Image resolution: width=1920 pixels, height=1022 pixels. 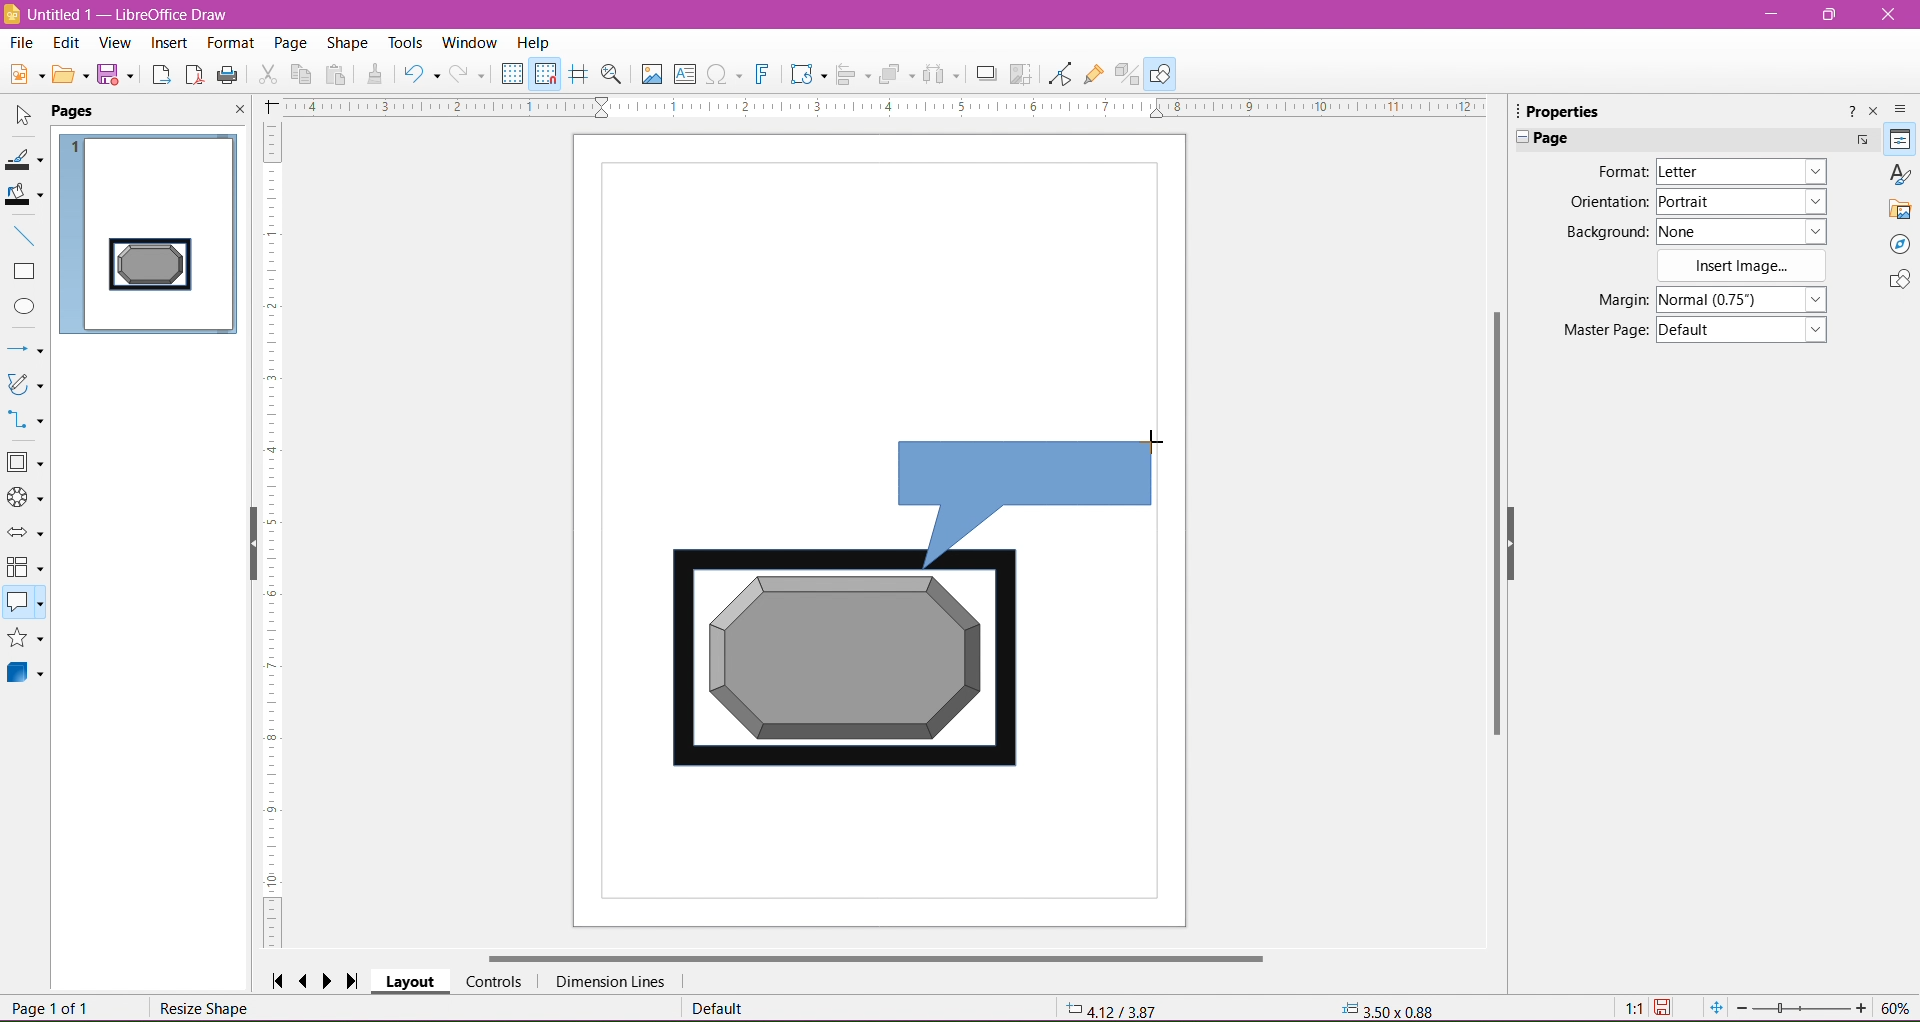 I want to click on Align Objects, so click(x=852, y=77).